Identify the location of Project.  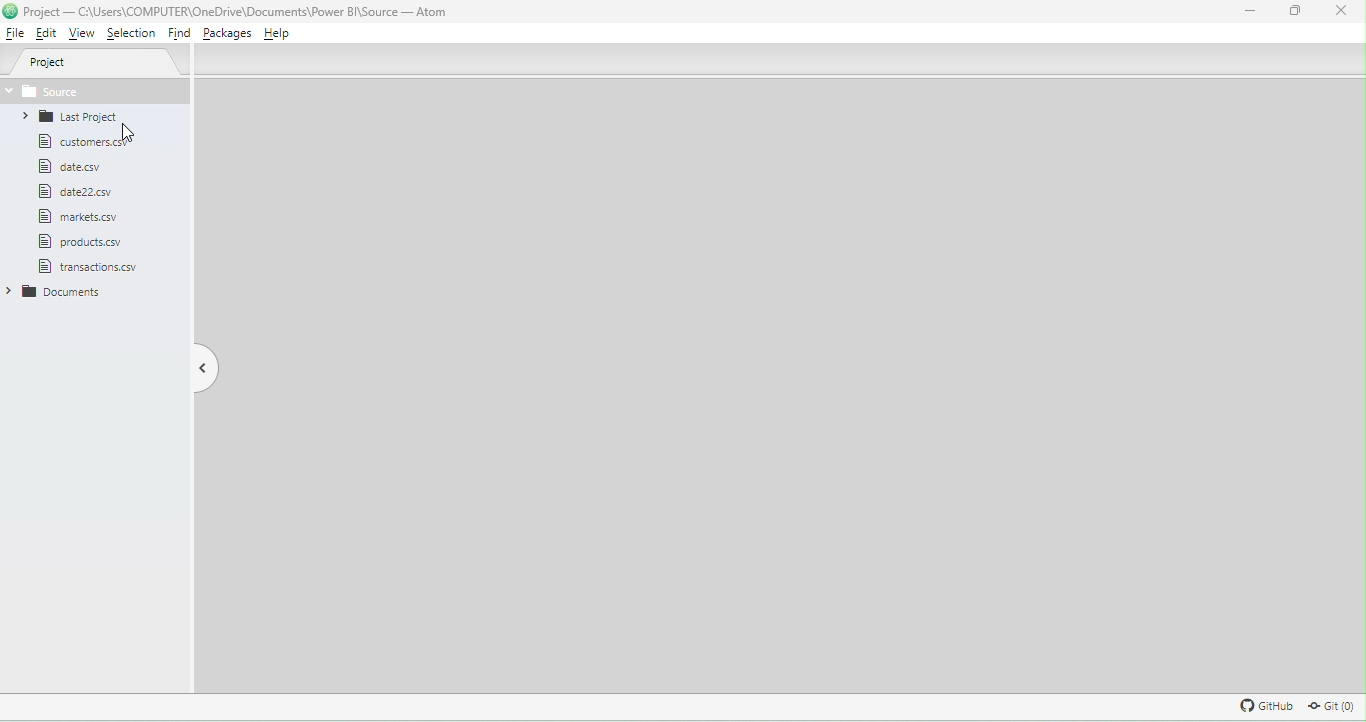
(97, 63).